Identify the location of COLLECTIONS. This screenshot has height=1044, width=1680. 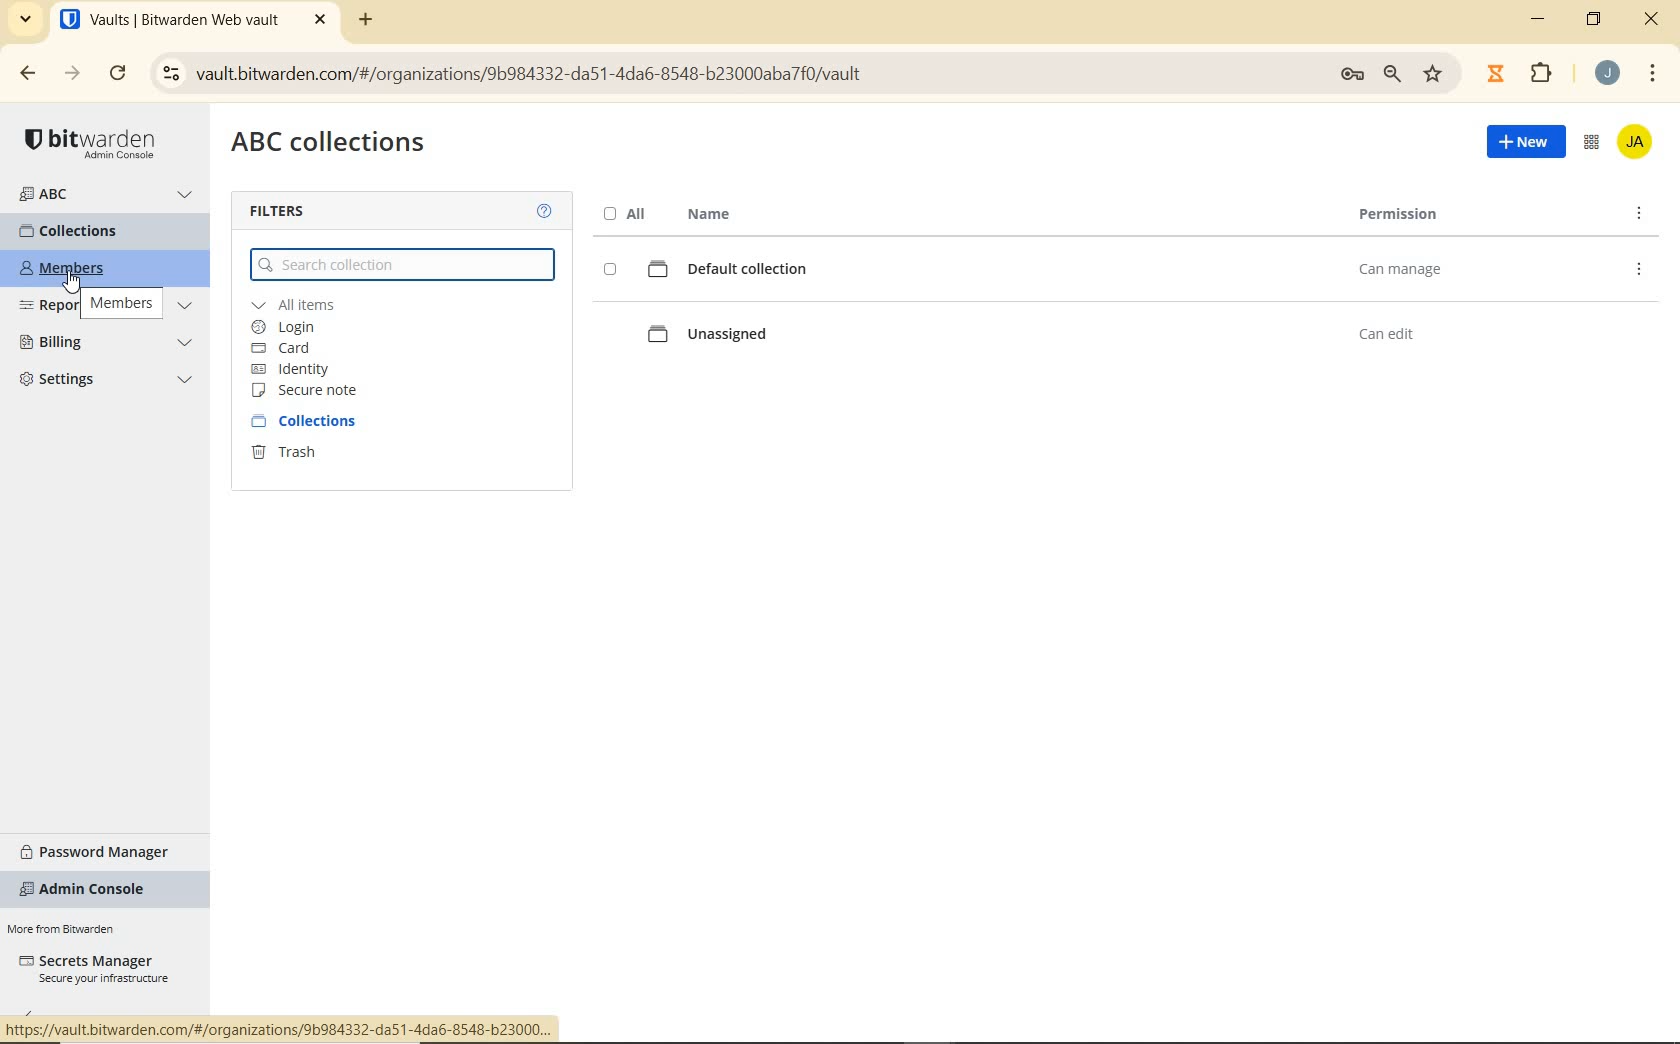
(317, 421).